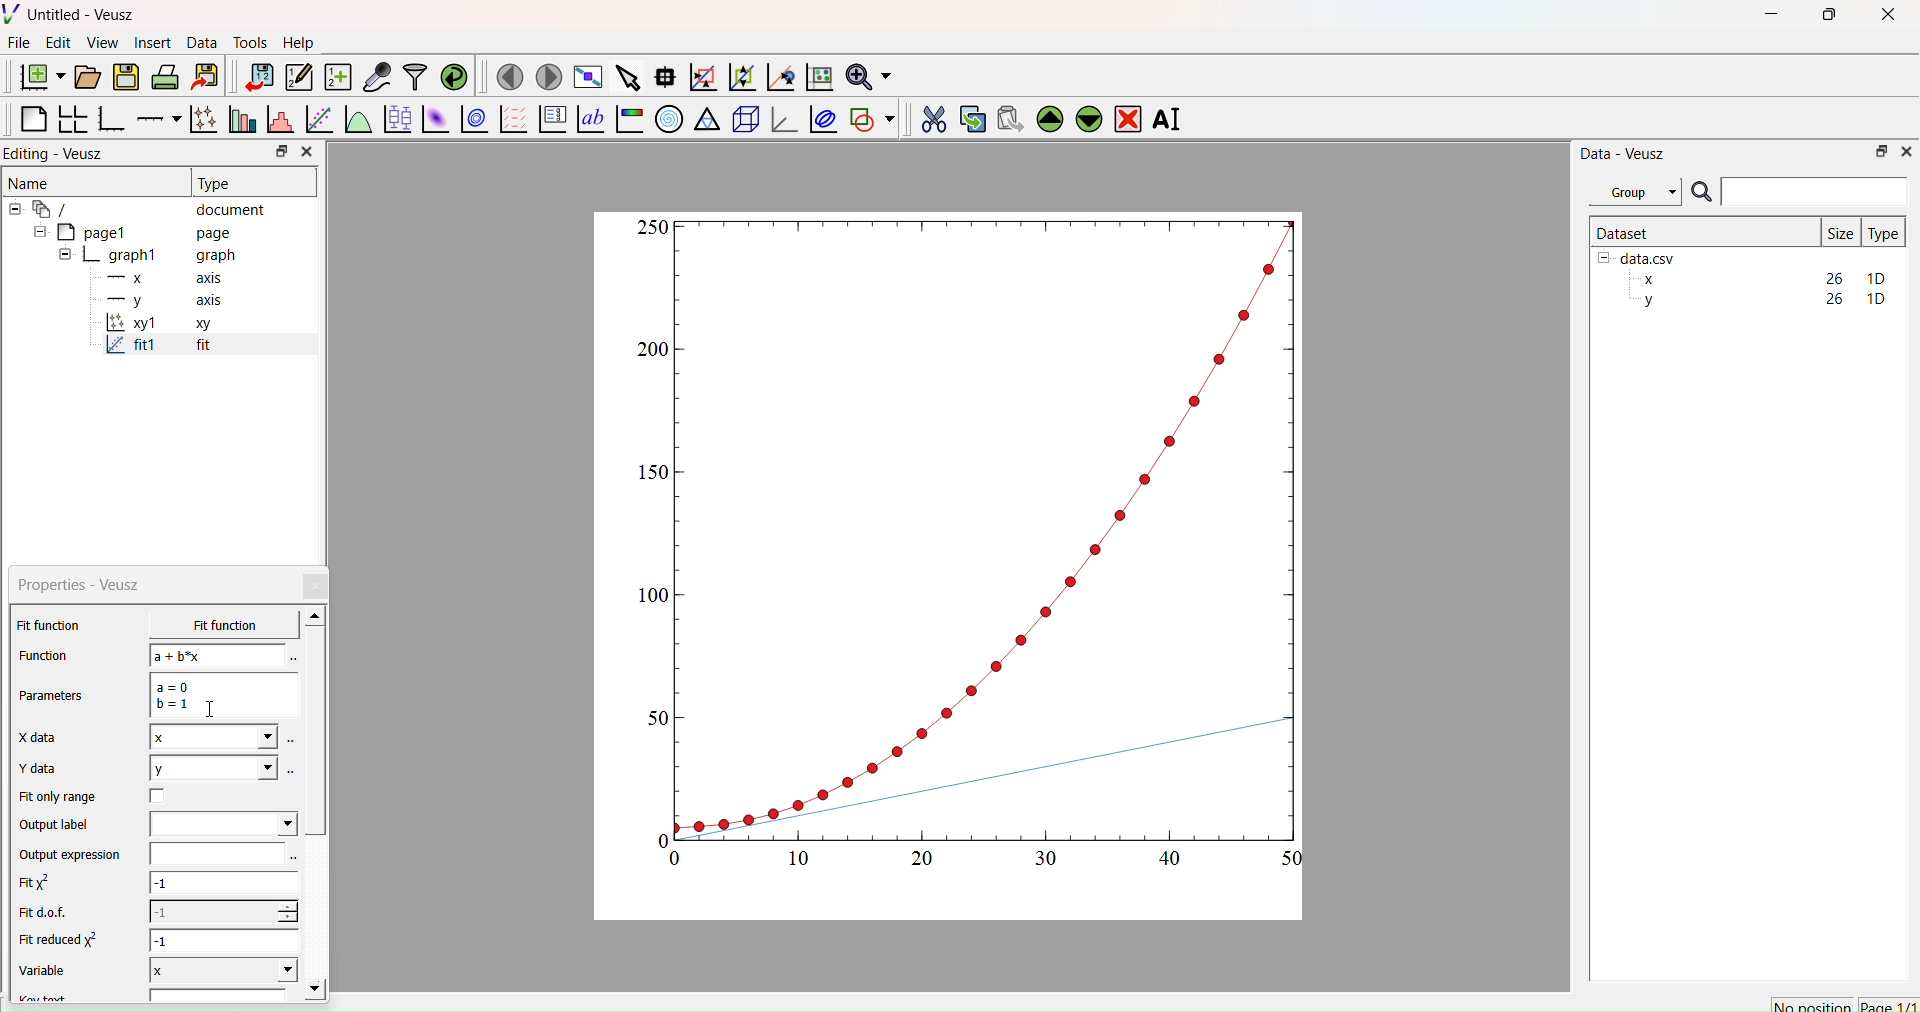  Describe the element at coordinates (31, 181) in the screenshot. I see `Name` at that location.